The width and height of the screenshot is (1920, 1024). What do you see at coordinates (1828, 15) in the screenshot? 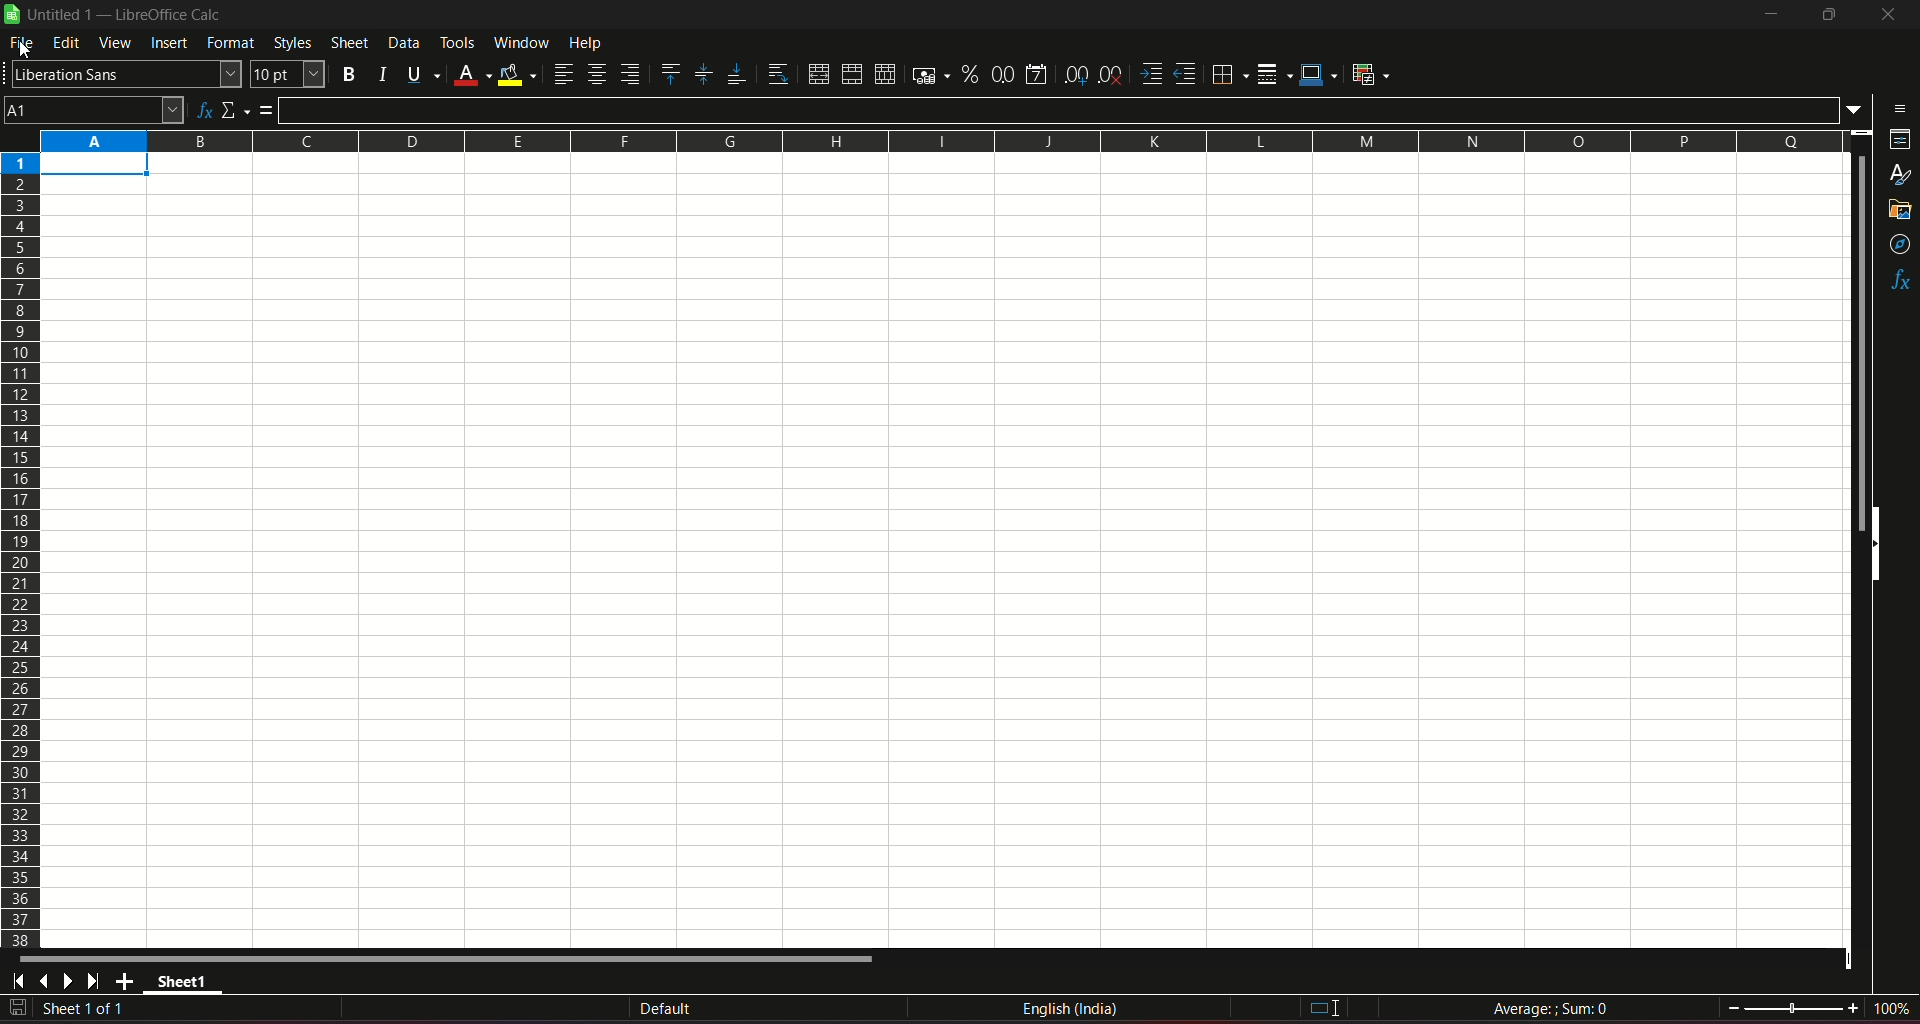
I see `maximize` at bounding box center [1828, 15].